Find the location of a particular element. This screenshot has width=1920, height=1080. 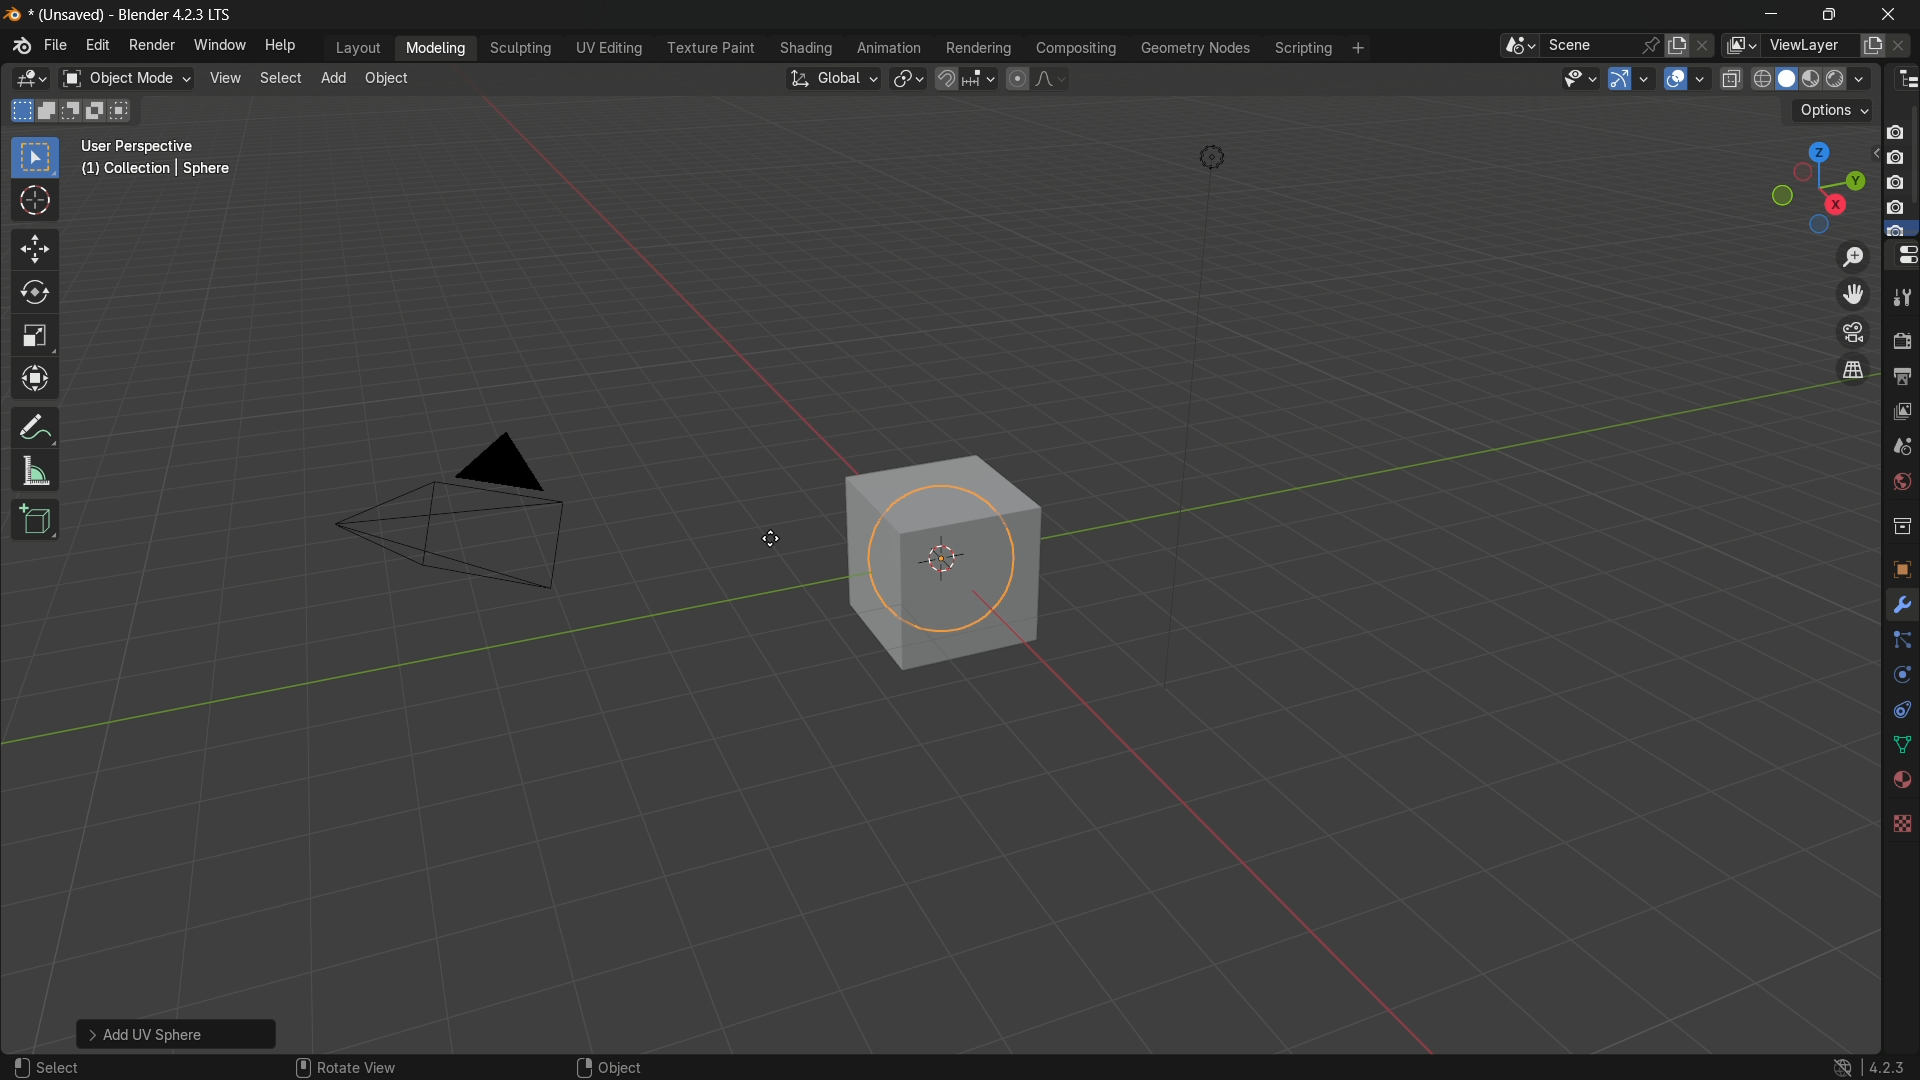

delete scenes is located at coordinates (1708, 47).